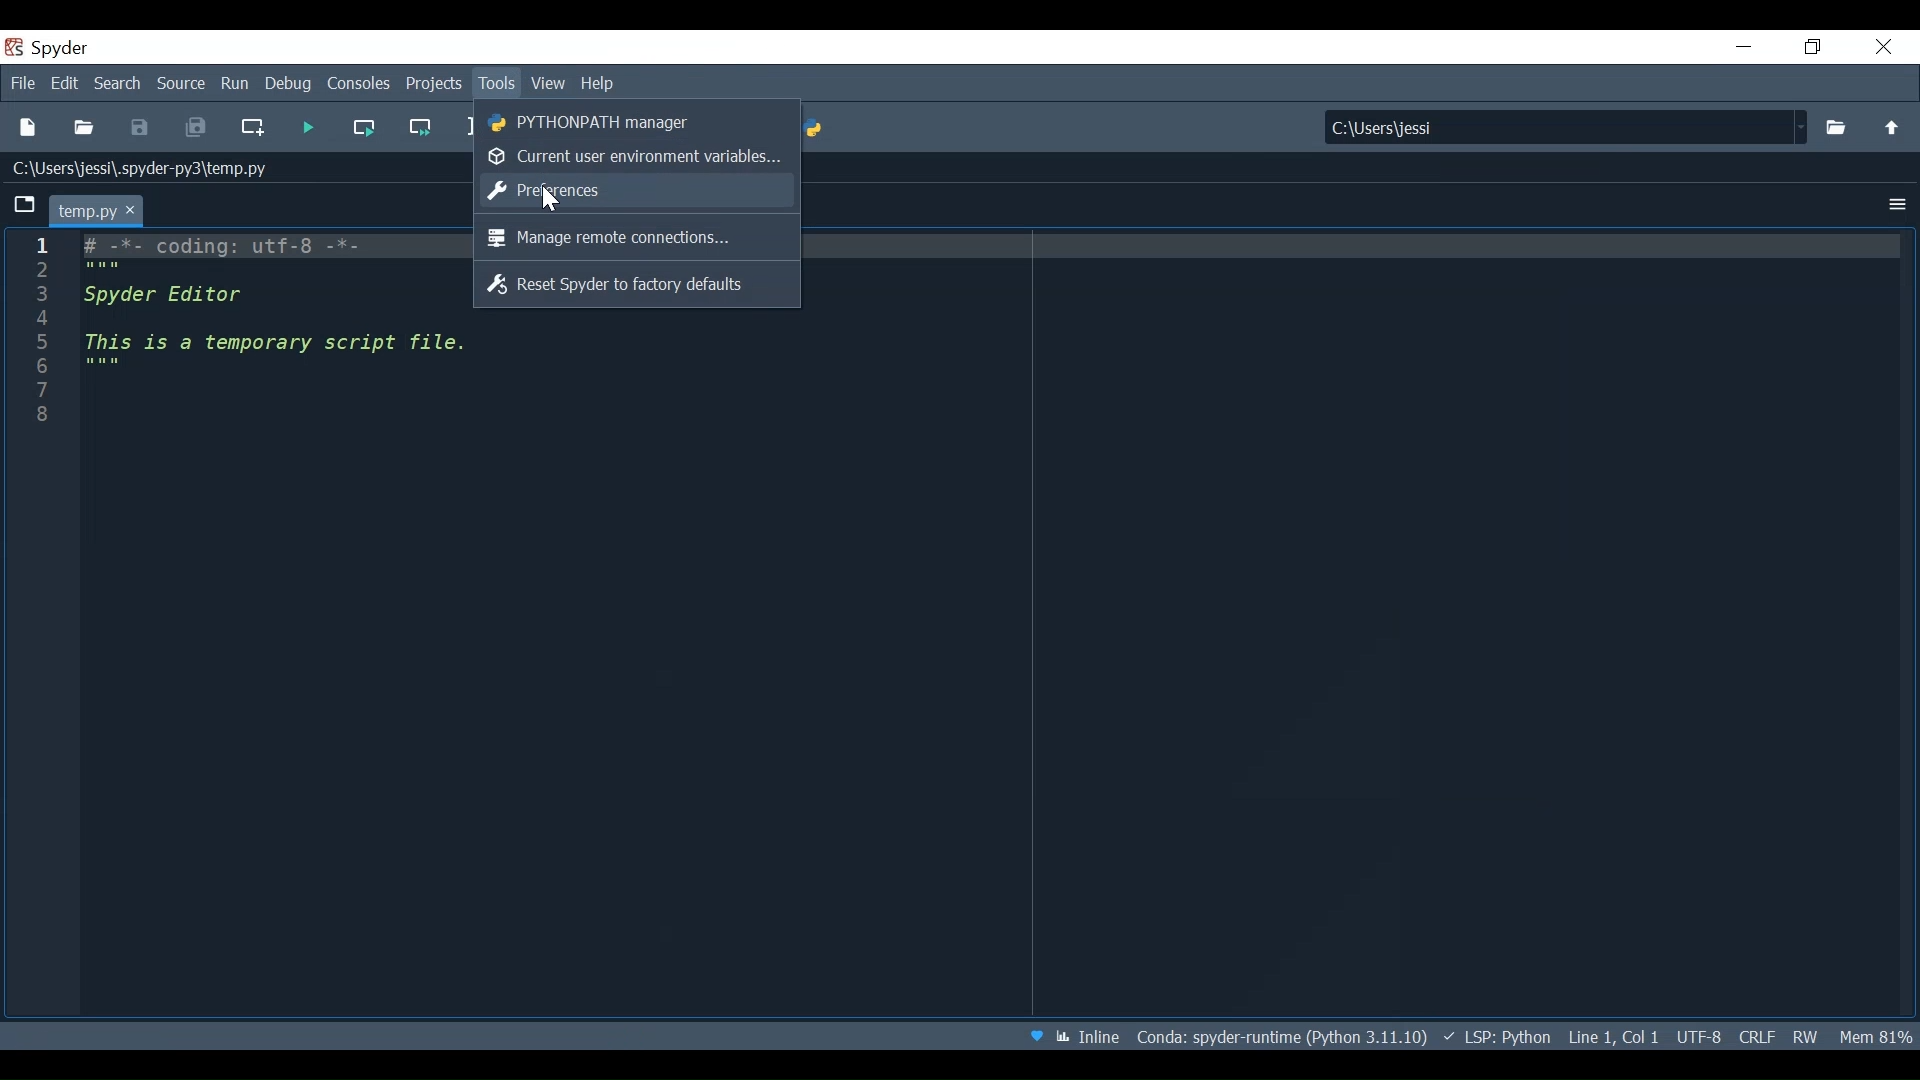 The image size is (1920, 1080). Describe the element at coordinates (31, 129) in the screenshot. I see `New File` at that location.